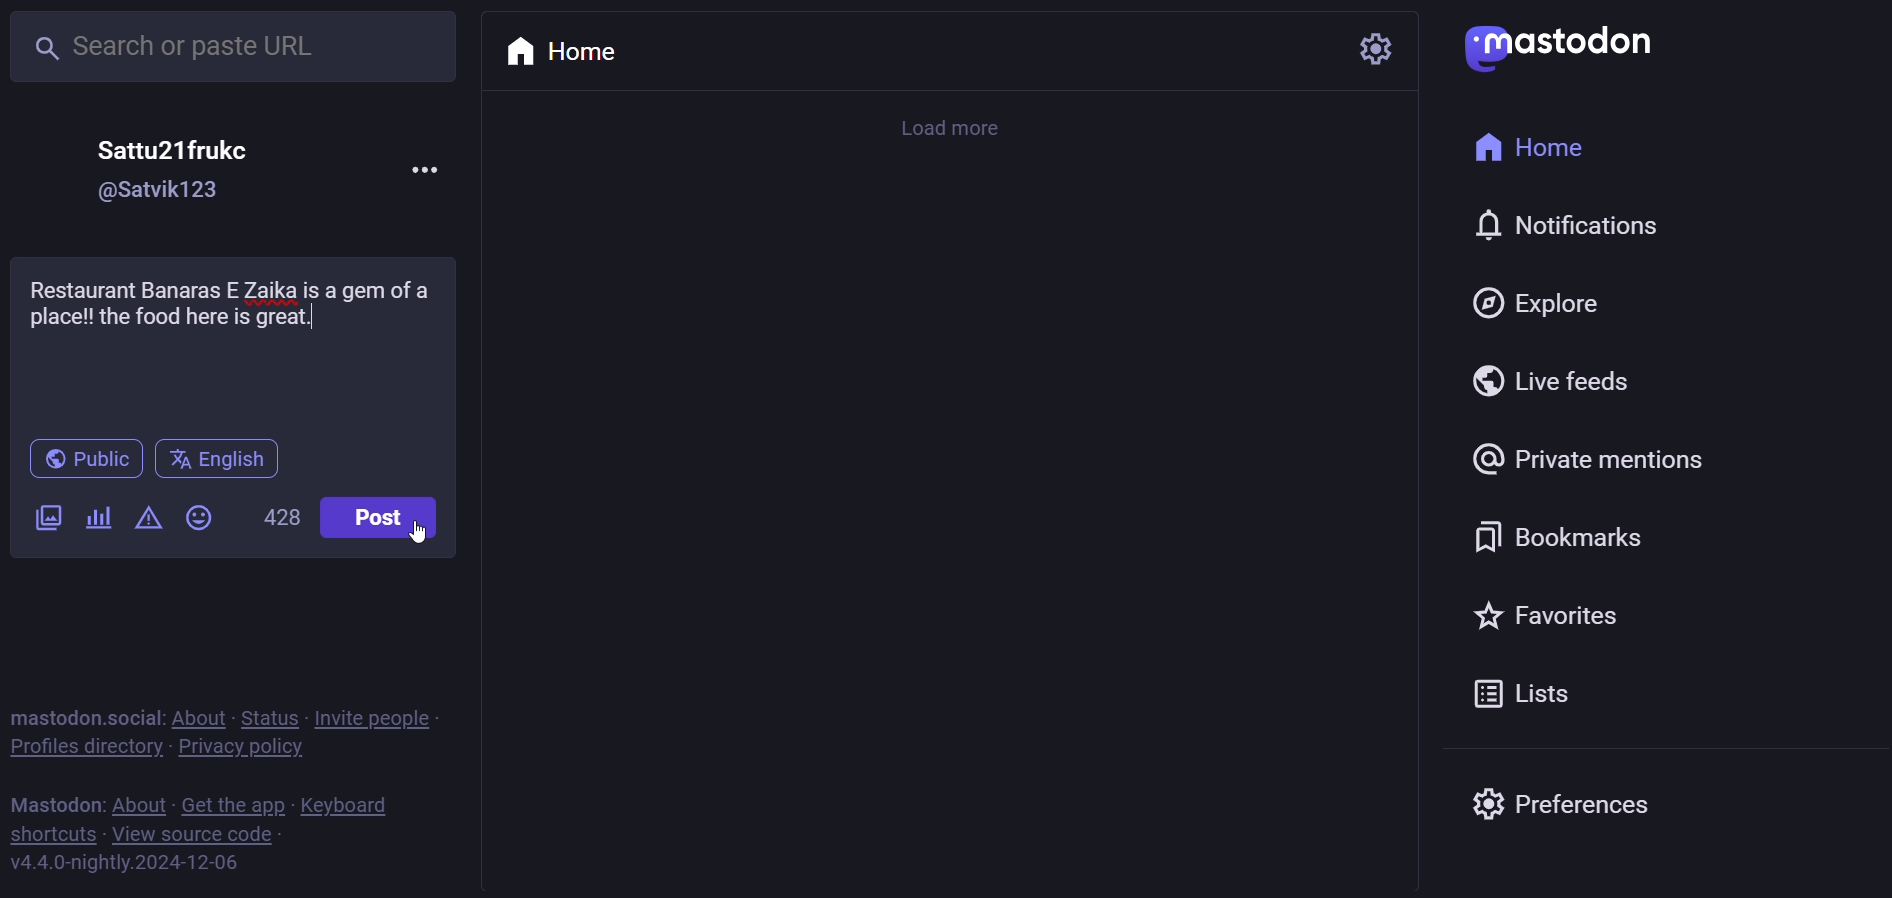 The width and height of the screenshot is (1892, 898). I want to click on version, so click(125, 866).